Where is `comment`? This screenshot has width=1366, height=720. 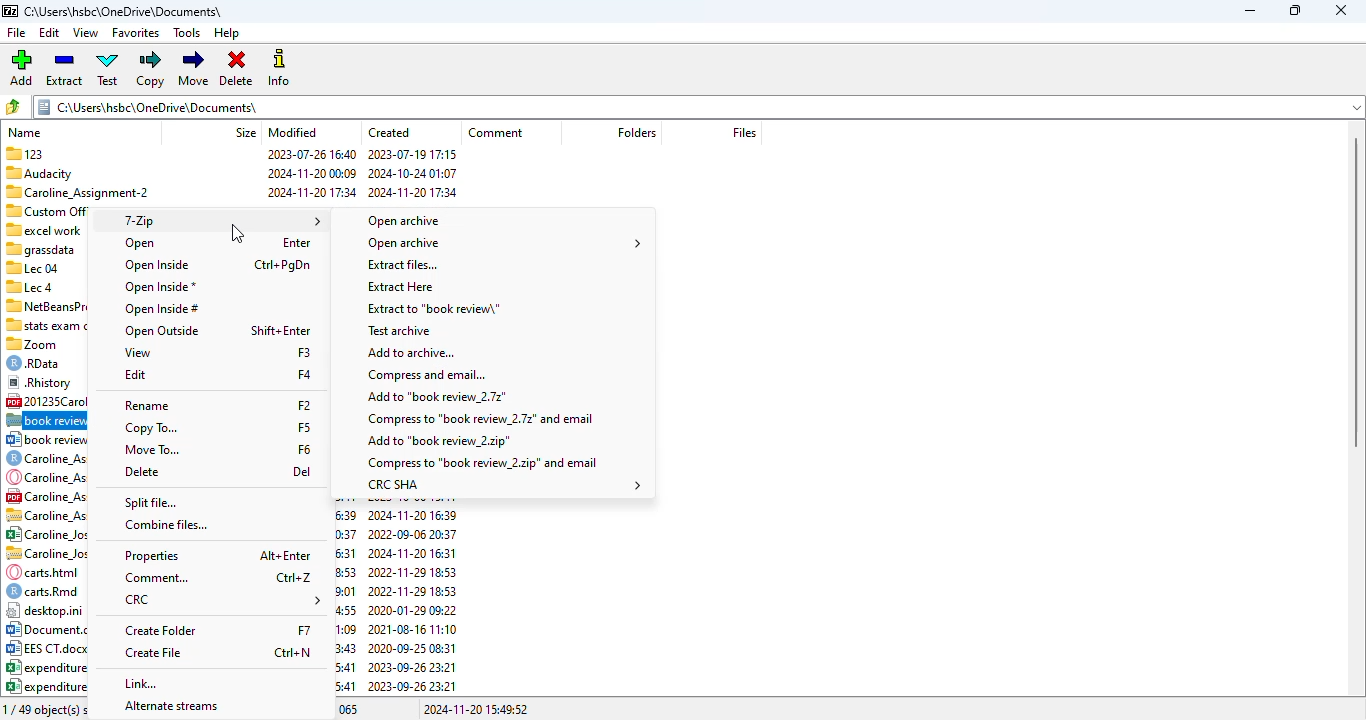
comment is located at coordinates (497, 133).